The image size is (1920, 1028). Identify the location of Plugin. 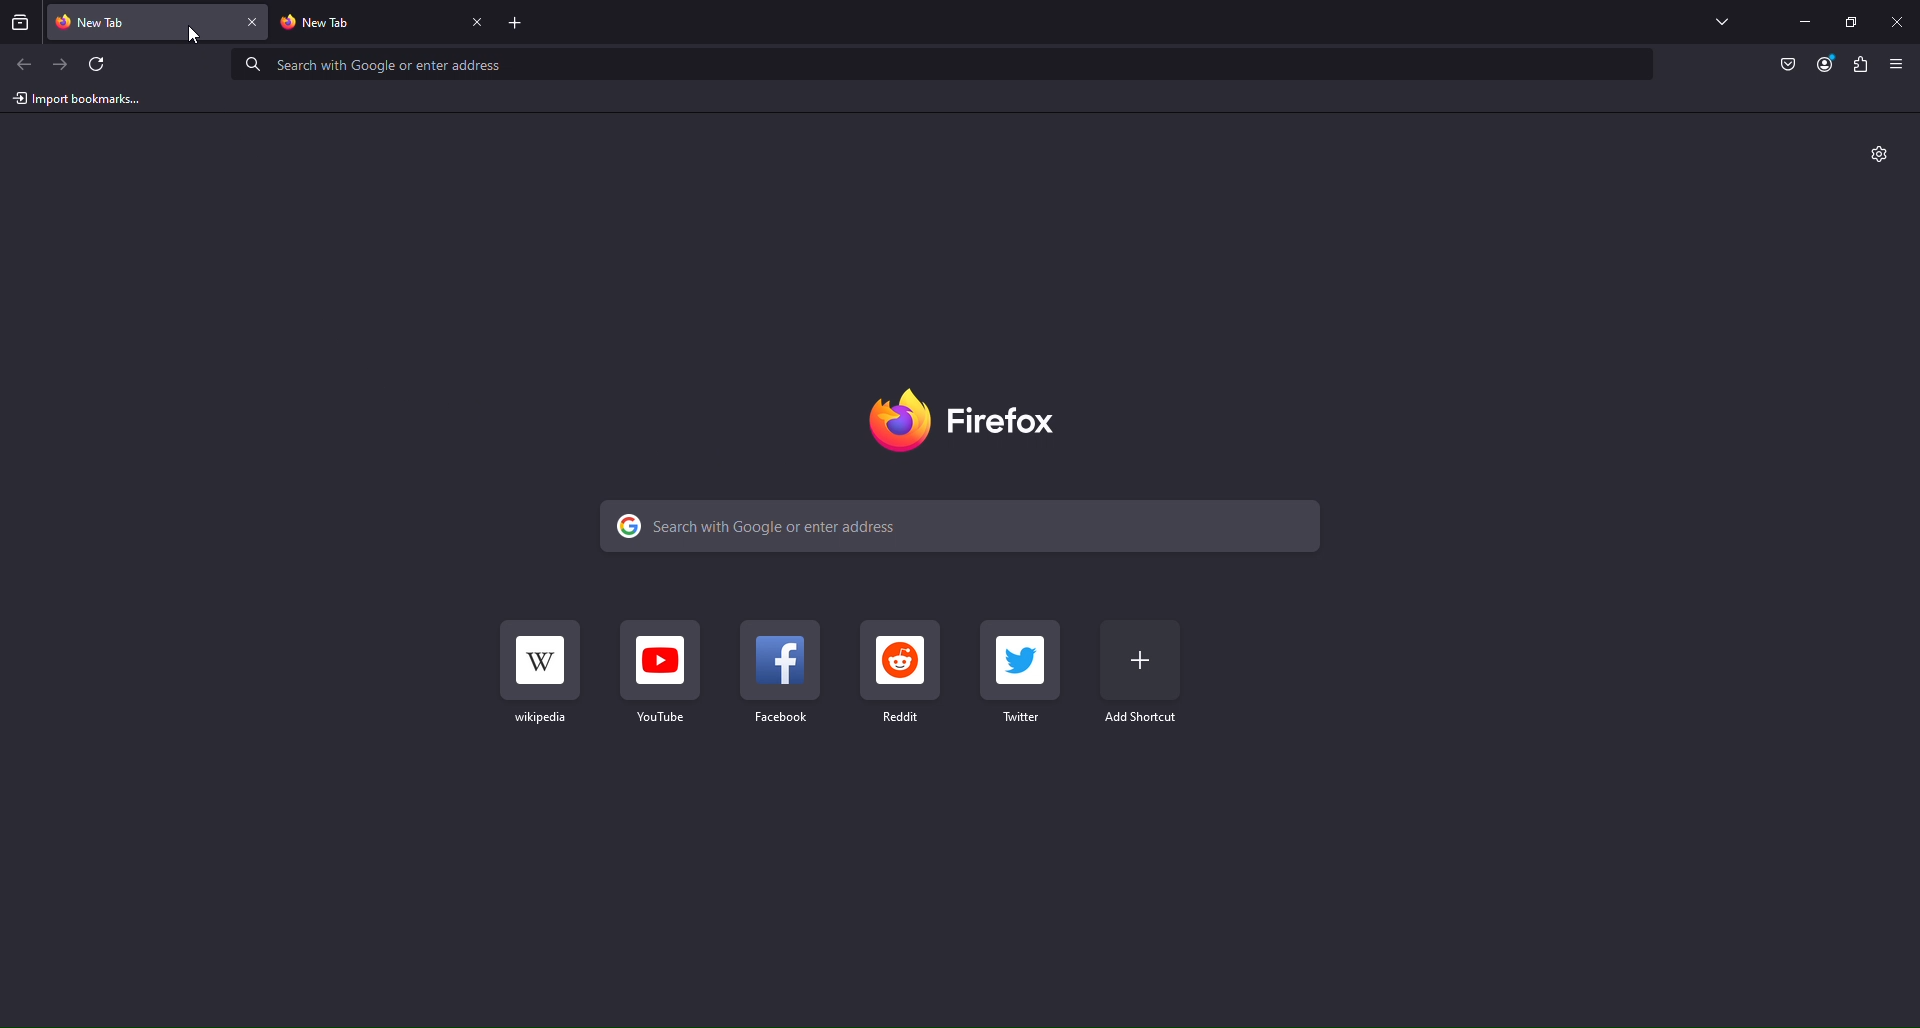
(1863, 65).